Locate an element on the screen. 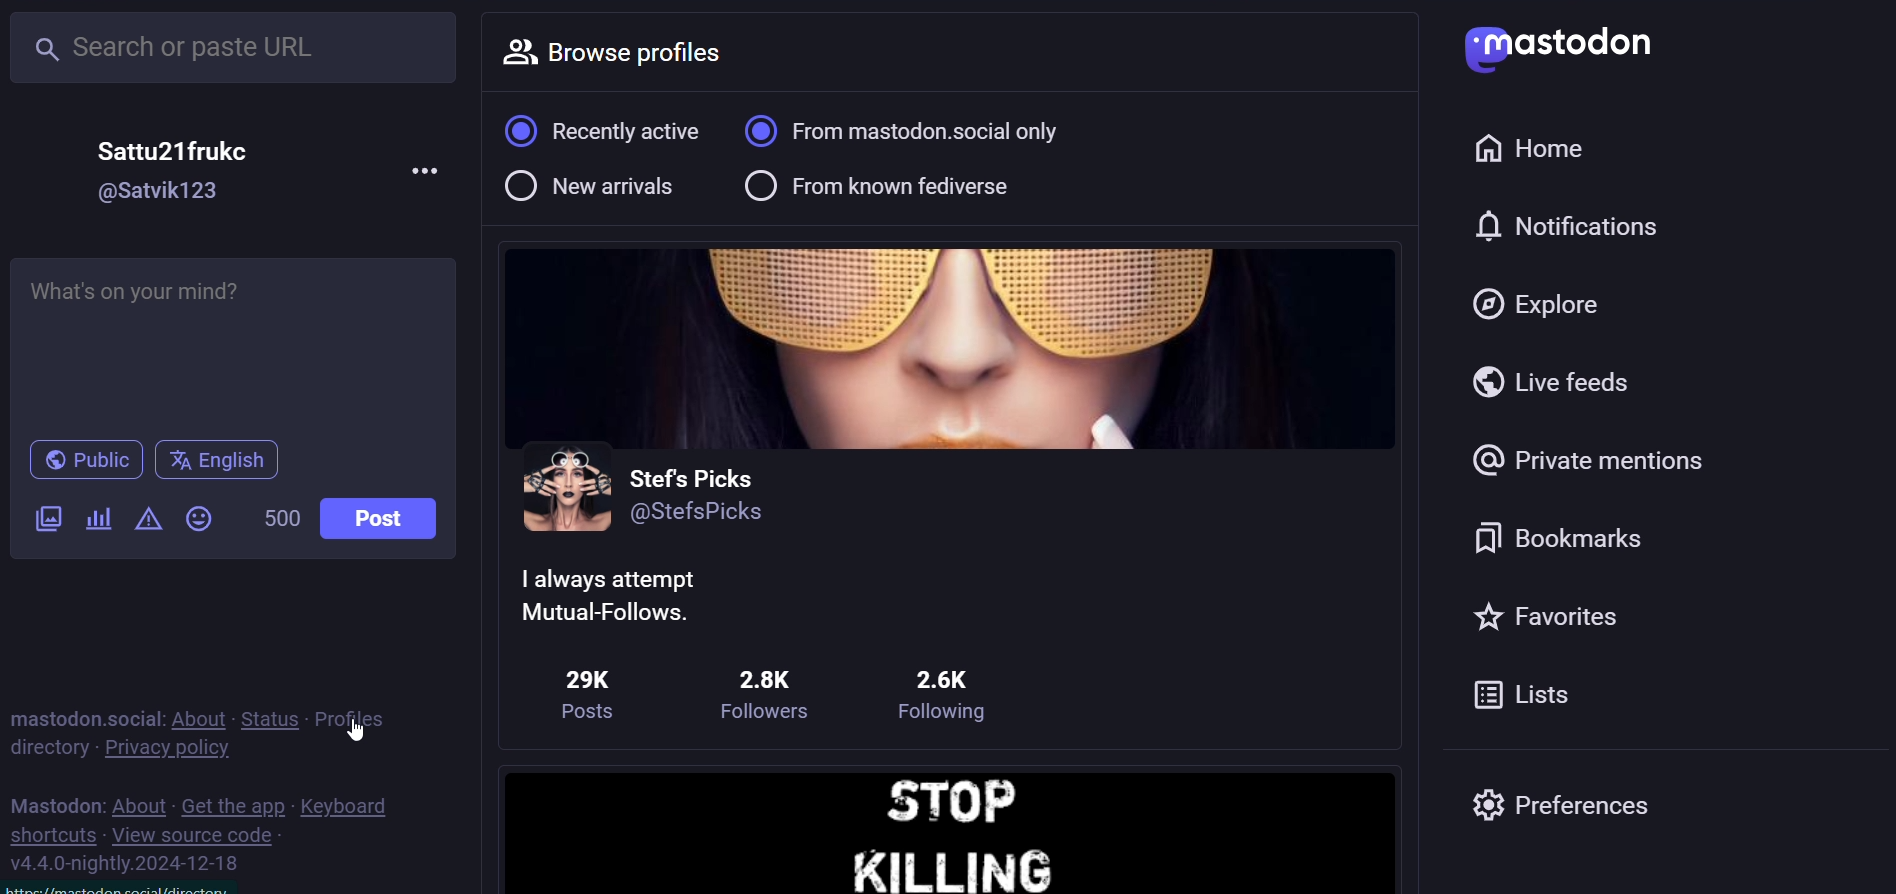 This screenshot has width=1896, height=894. get the app is located at coordinates (232, 806).